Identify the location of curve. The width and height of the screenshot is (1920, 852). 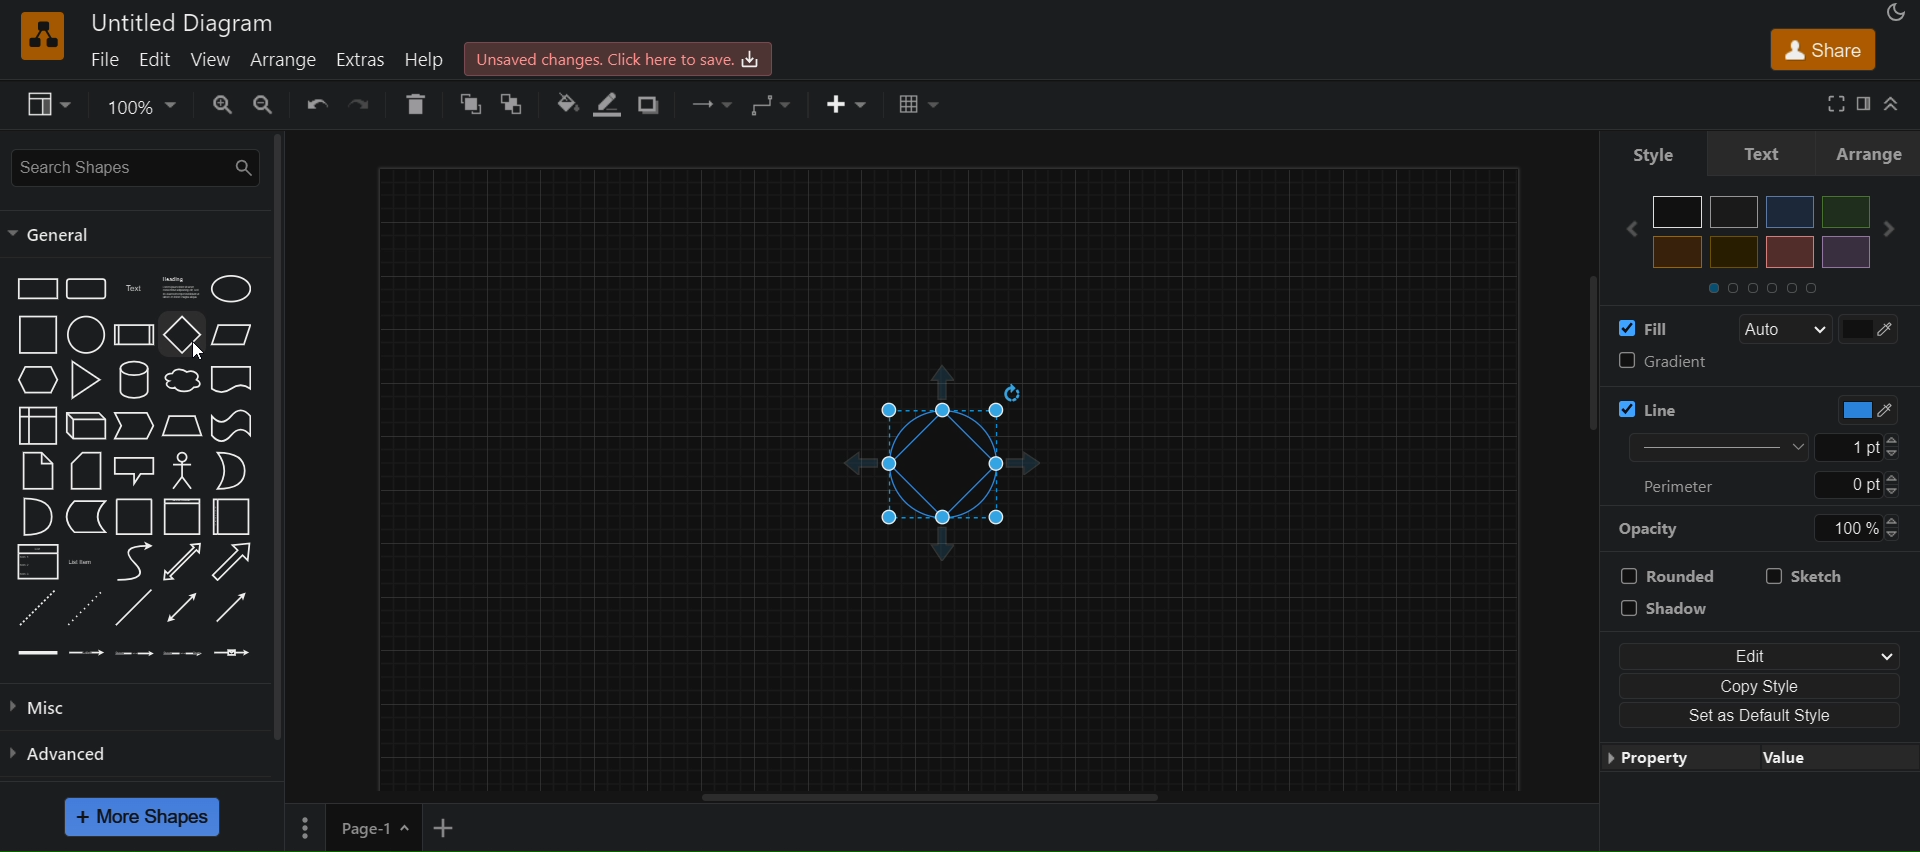
(134, 564).